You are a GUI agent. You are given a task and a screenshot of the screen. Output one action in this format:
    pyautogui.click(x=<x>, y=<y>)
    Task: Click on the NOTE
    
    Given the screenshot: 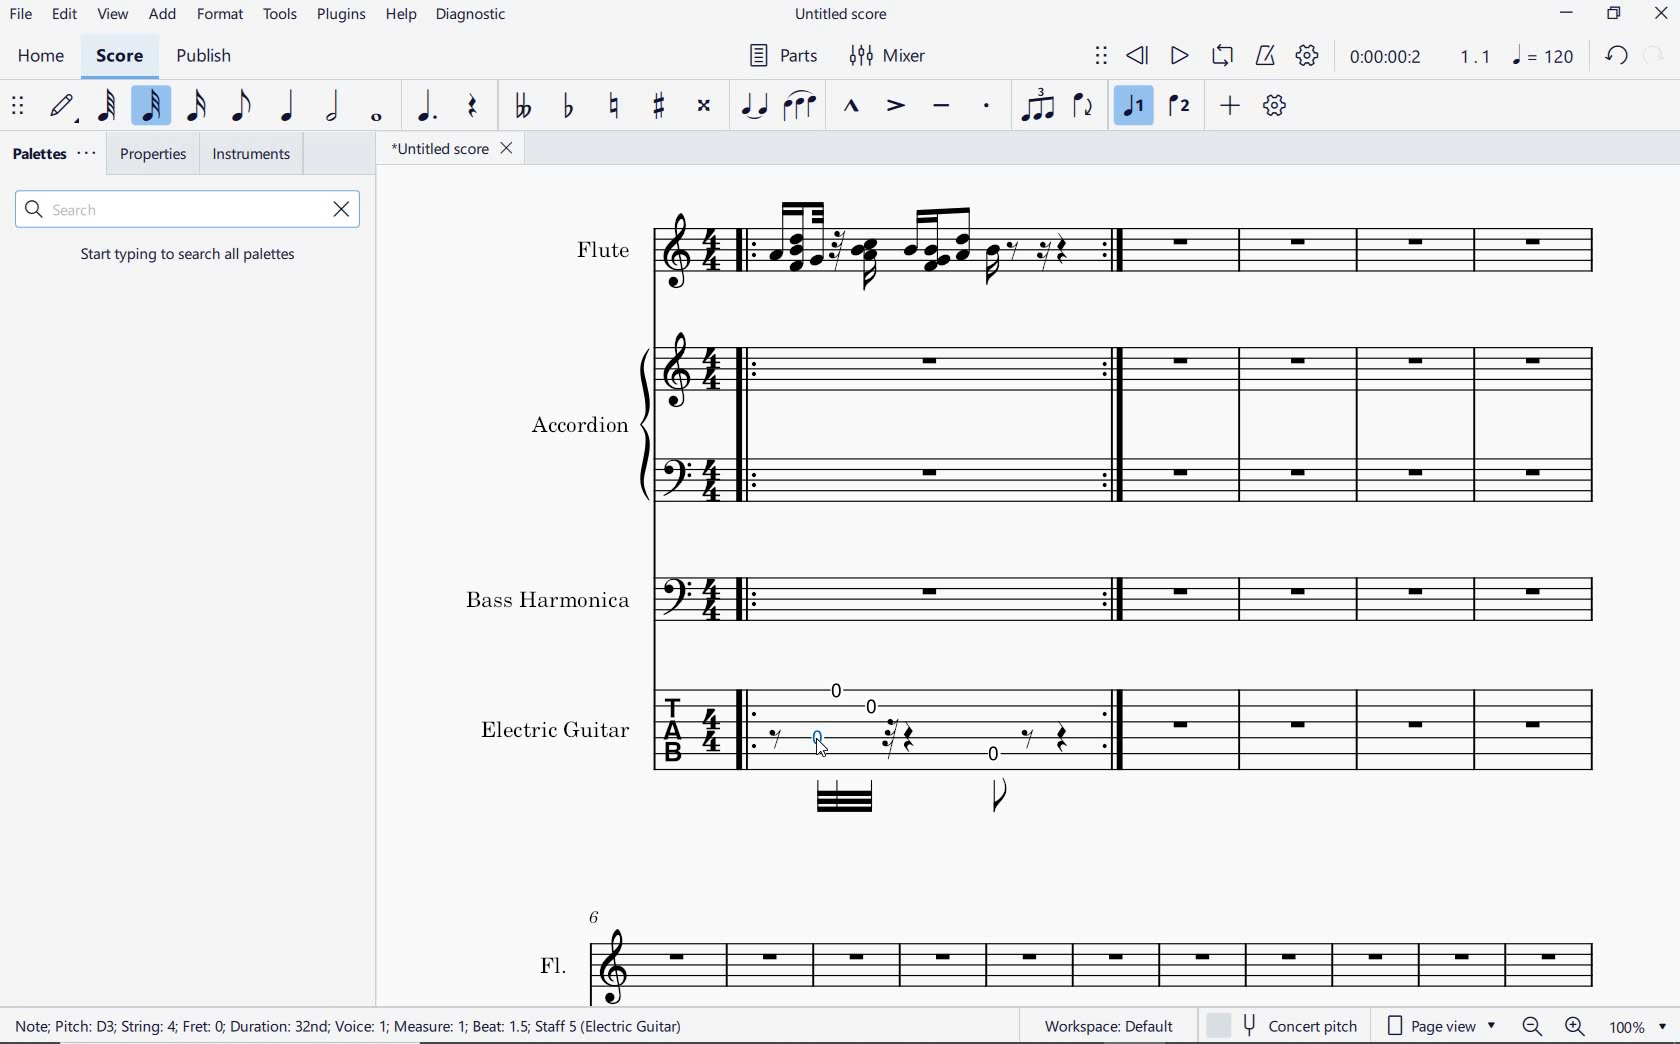 What is the action you would take?
    pyautogui.click(x=1545, y=56)
    